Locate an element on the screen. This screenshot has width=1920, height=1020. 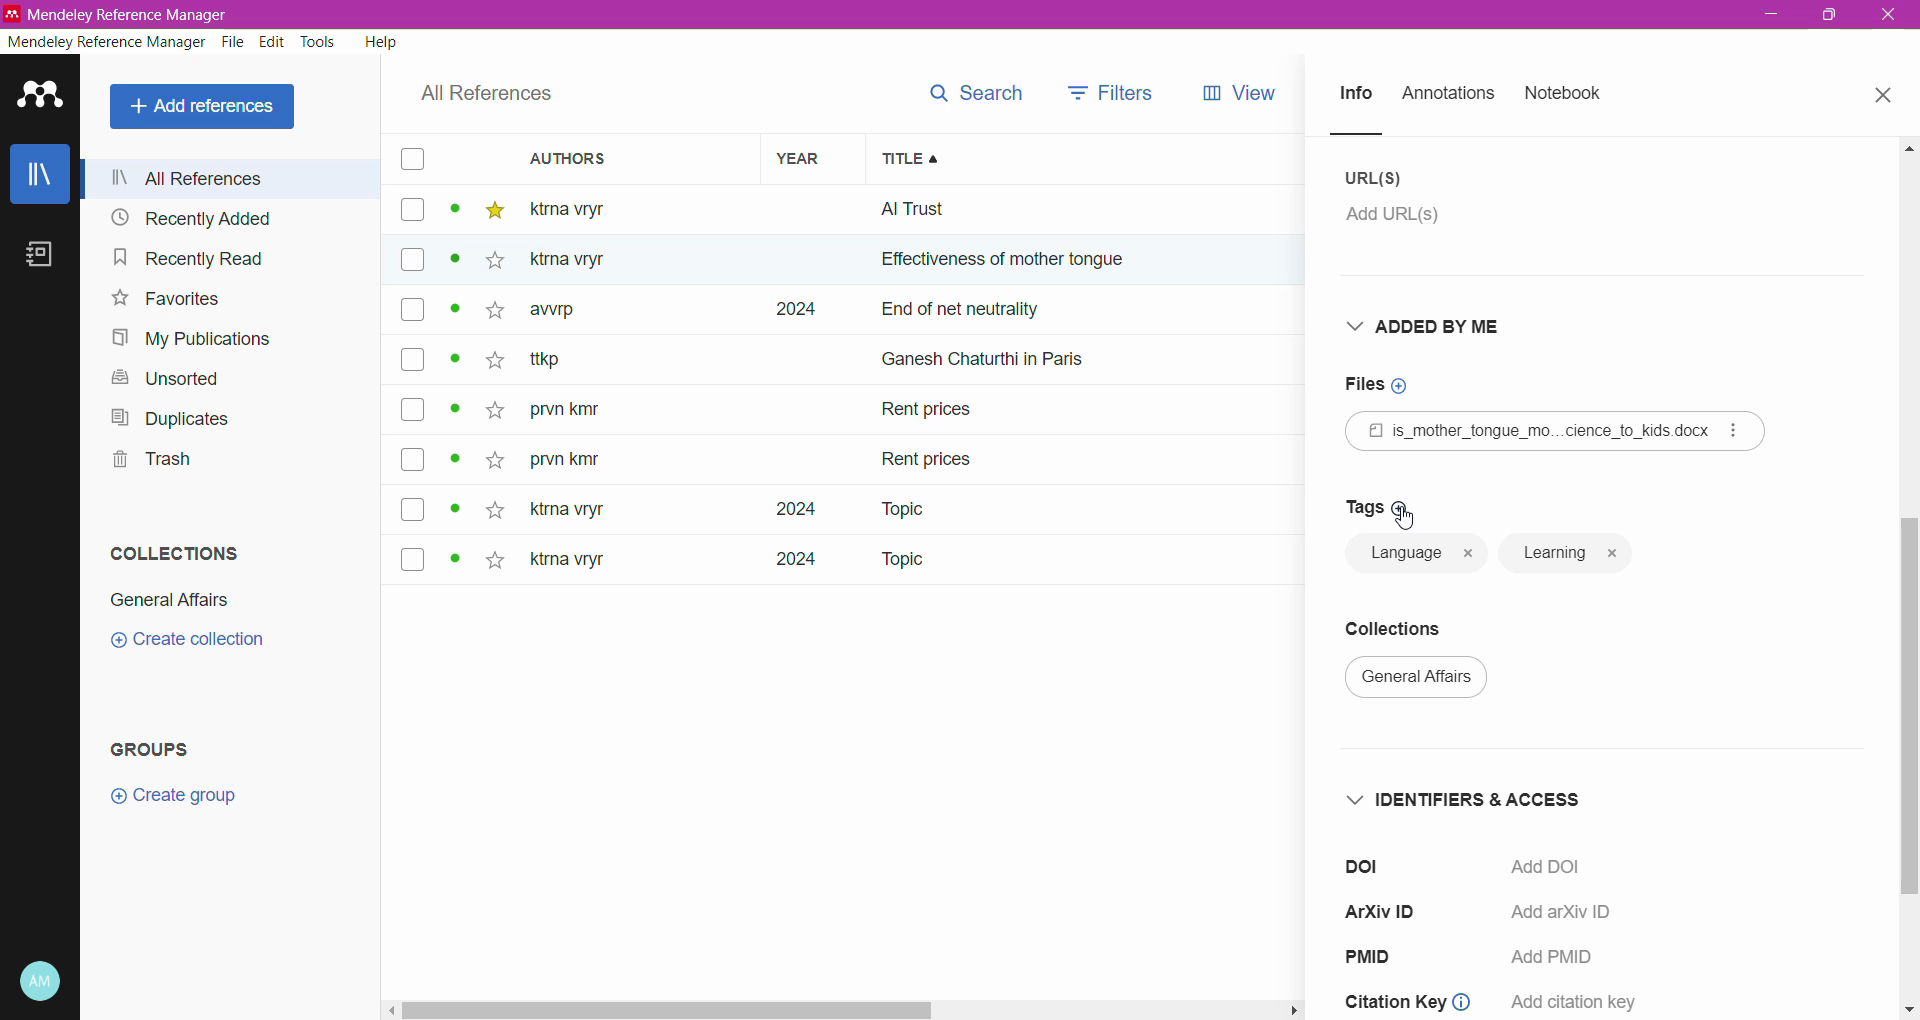
dot  is located at coordinates (449, 266).